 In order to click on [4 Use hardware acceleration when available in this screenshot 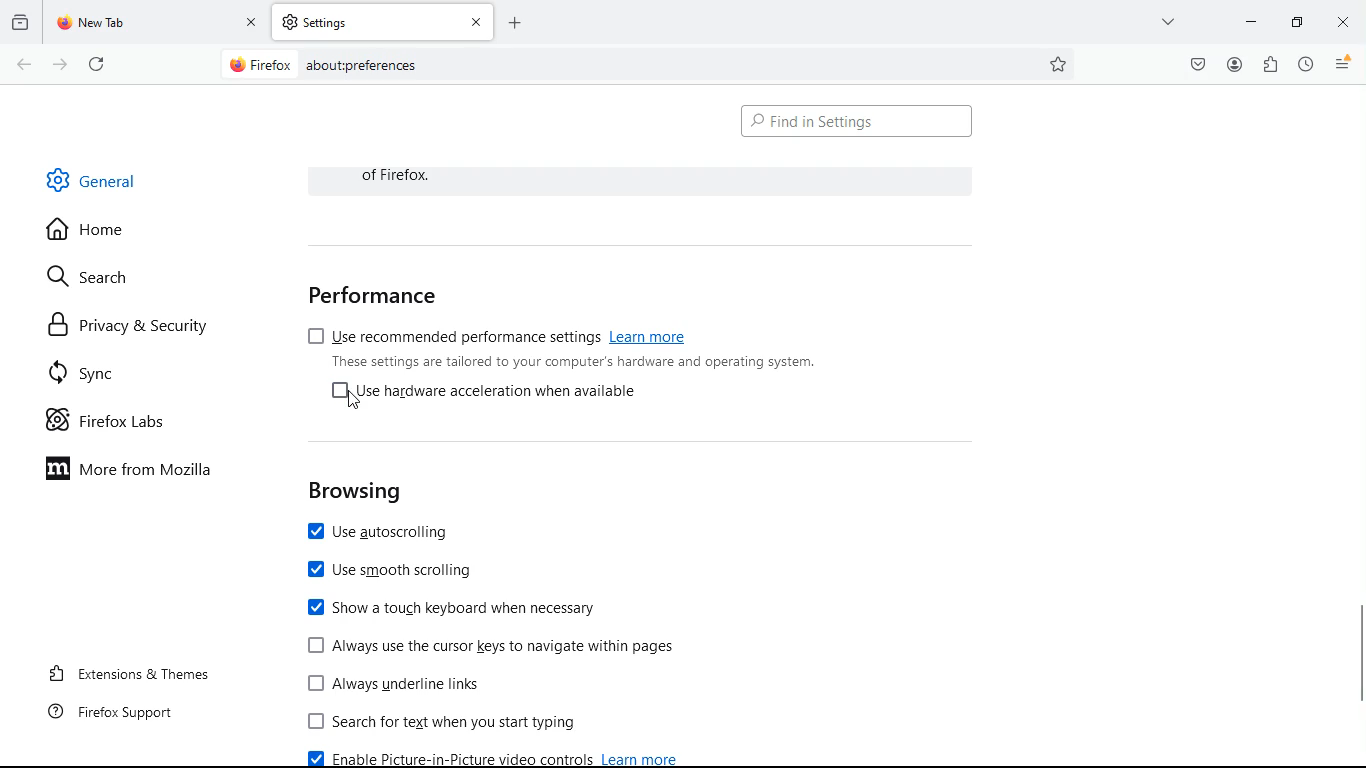, I will do `click(482, 390)`.